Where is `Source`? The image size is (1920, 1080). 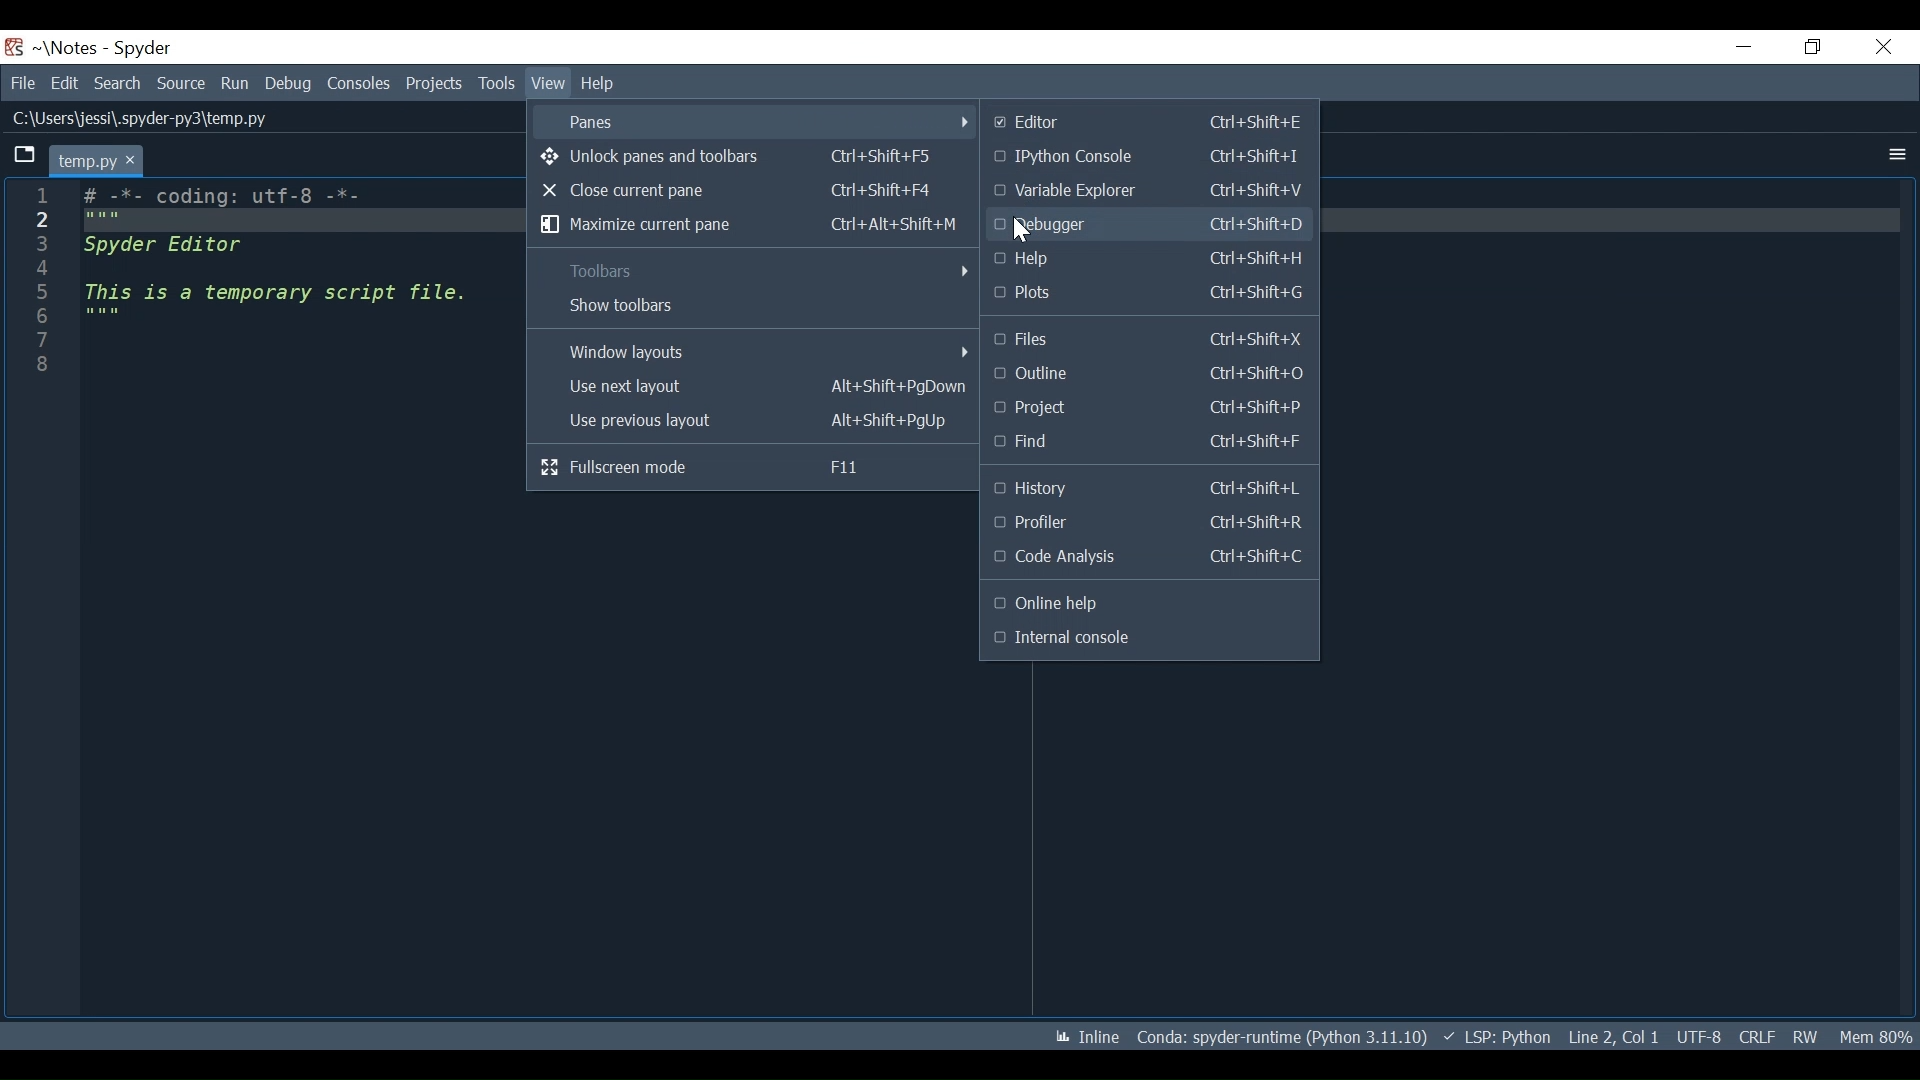 Source is located at coordinates (182, 84).